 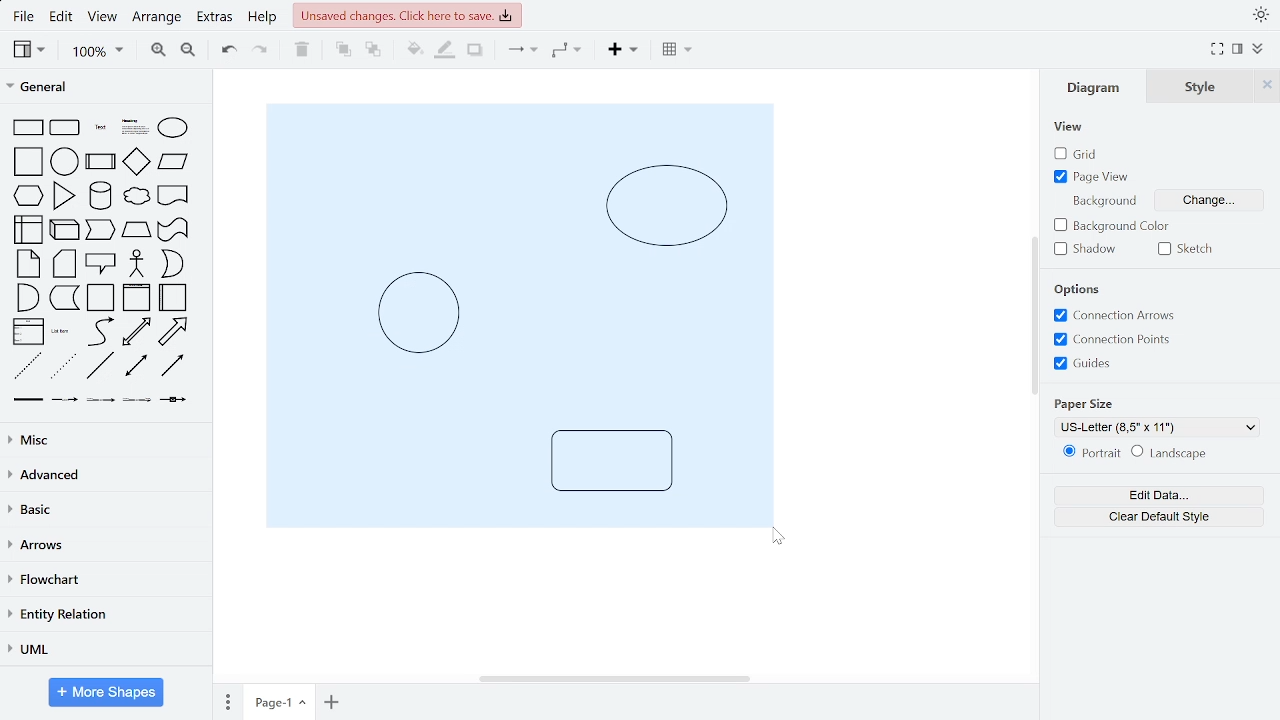 What do you see at coordinates (186, 52) in the screenshot?
I see `zoom out` at bounding box center [186, 52].